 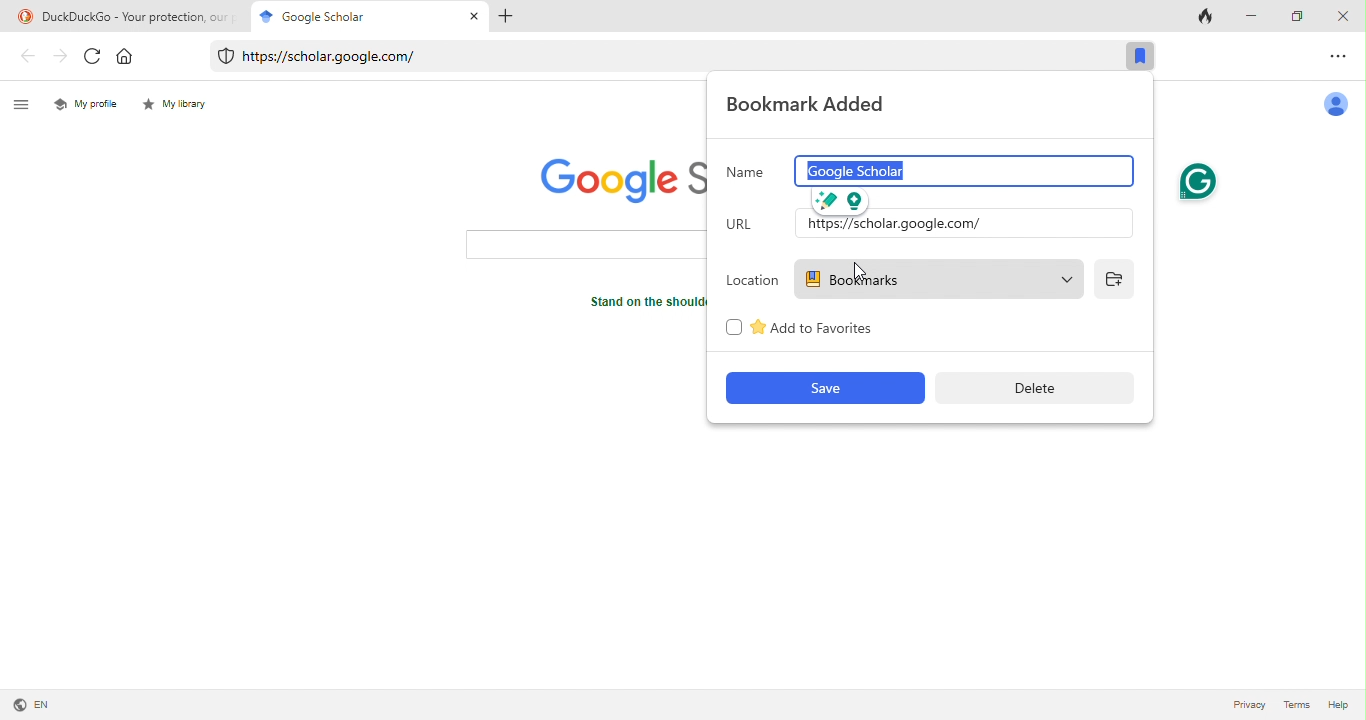 What do you see at coordinates (181, 108) in the screenshot?
I see `my library` at bounding box center [181, 108].